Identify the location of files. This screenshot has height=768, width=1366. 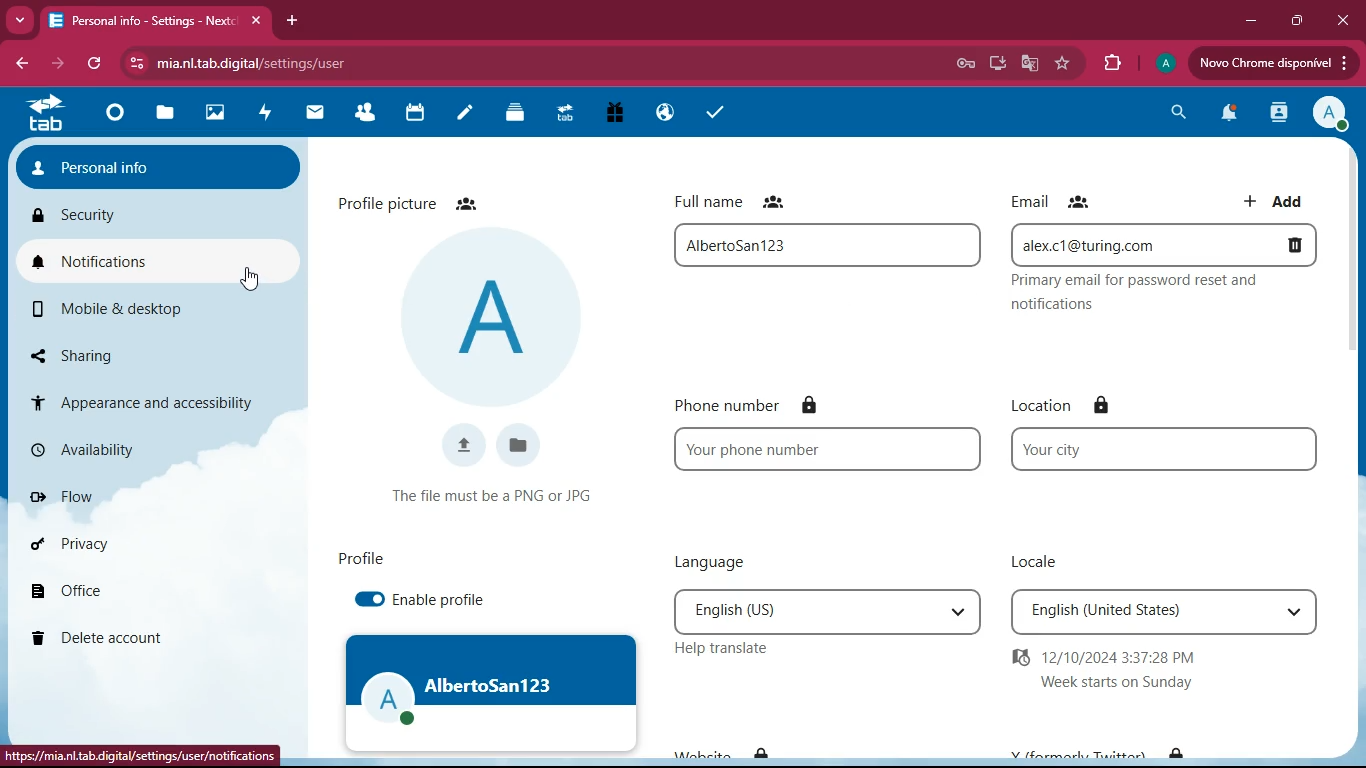
(164, 115).